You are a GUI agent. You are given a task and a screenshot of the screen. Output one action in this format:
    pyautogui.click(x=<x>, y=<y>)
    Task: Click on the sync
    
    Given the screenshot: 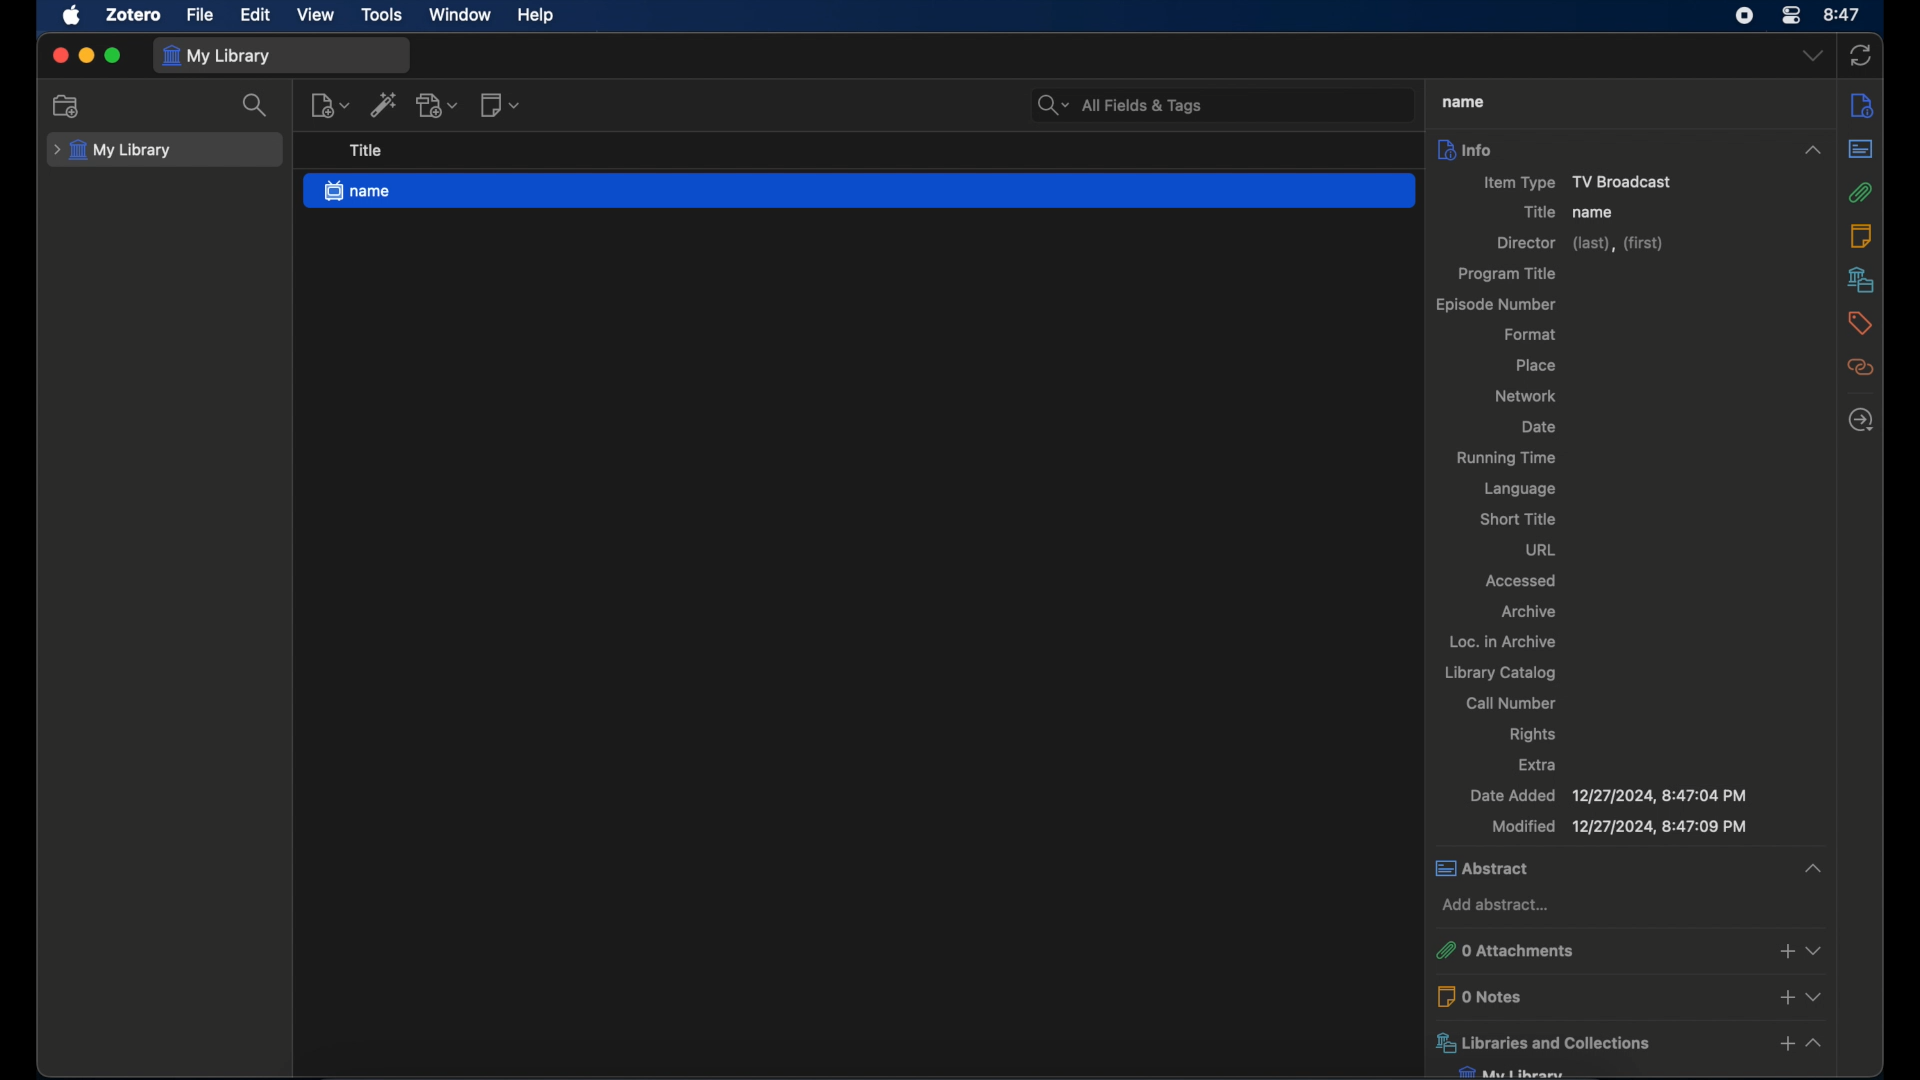 What is the action you would take?
    pyautogui.click(x=1860, y=57)
    